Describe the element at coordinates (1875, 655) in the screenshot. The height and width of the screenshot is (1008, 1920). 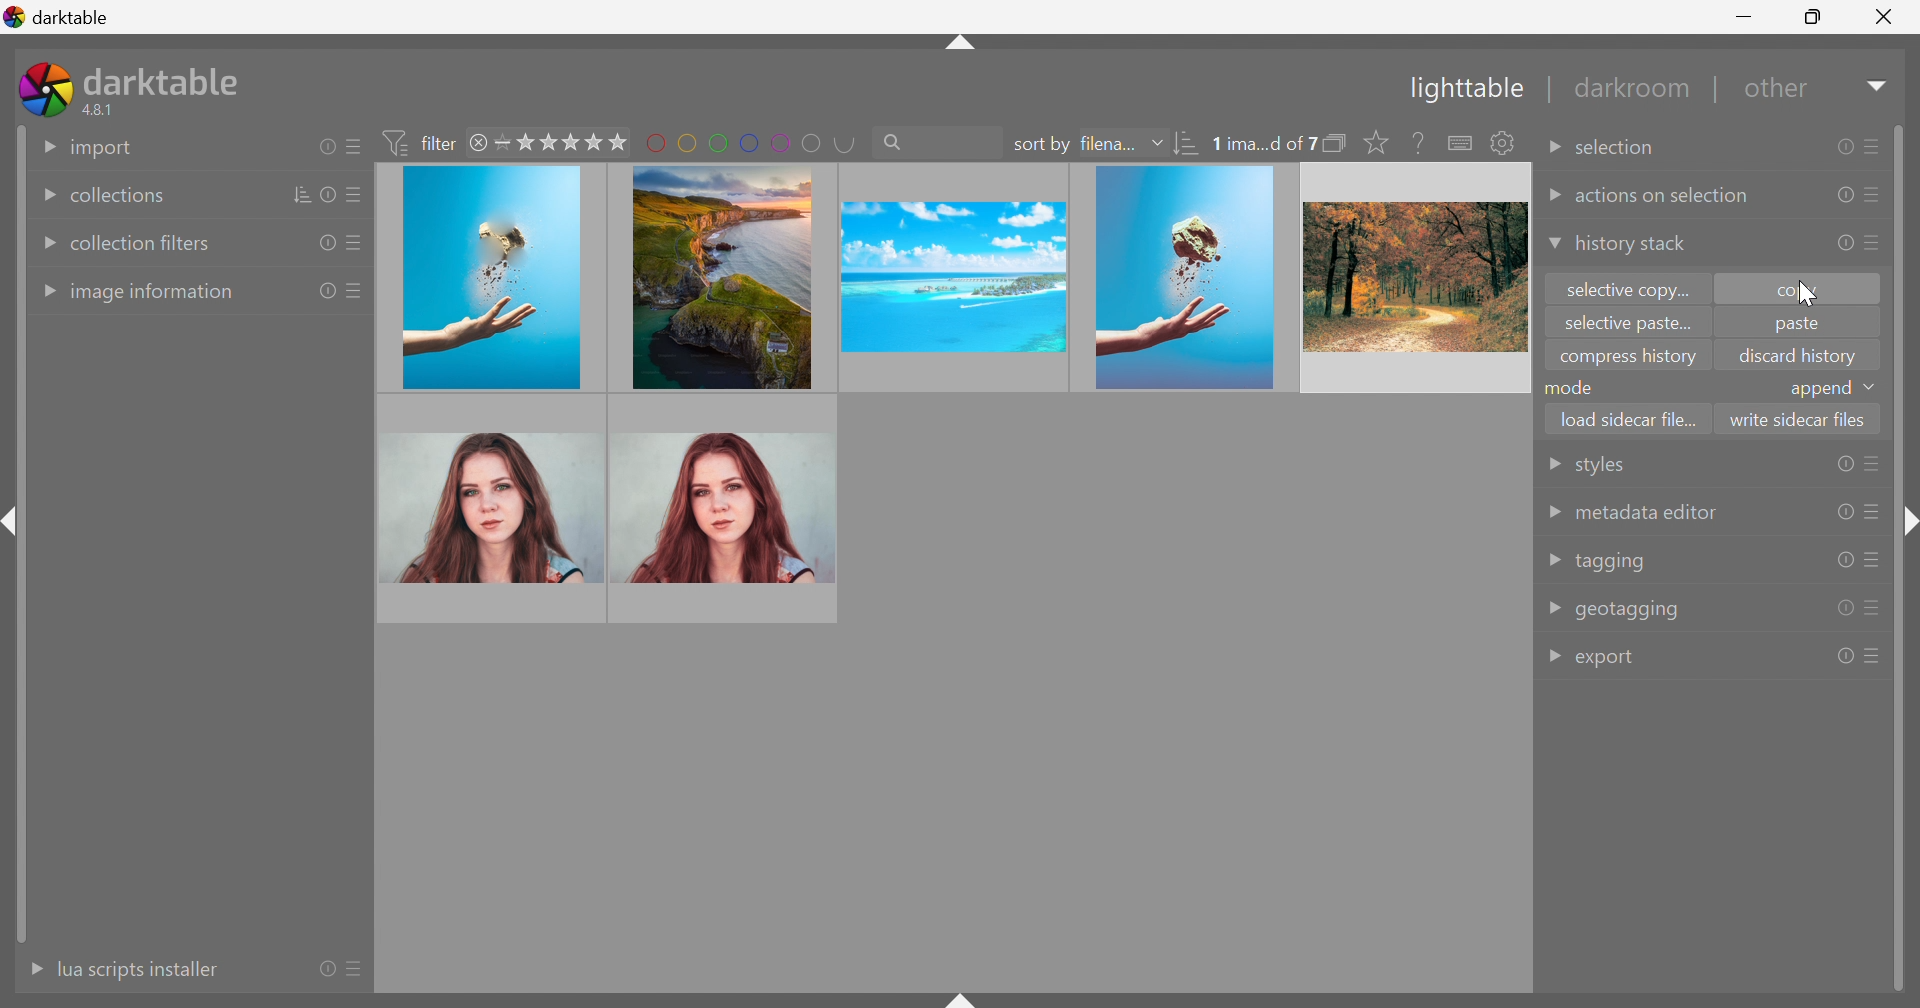
I see `presets` at that location.